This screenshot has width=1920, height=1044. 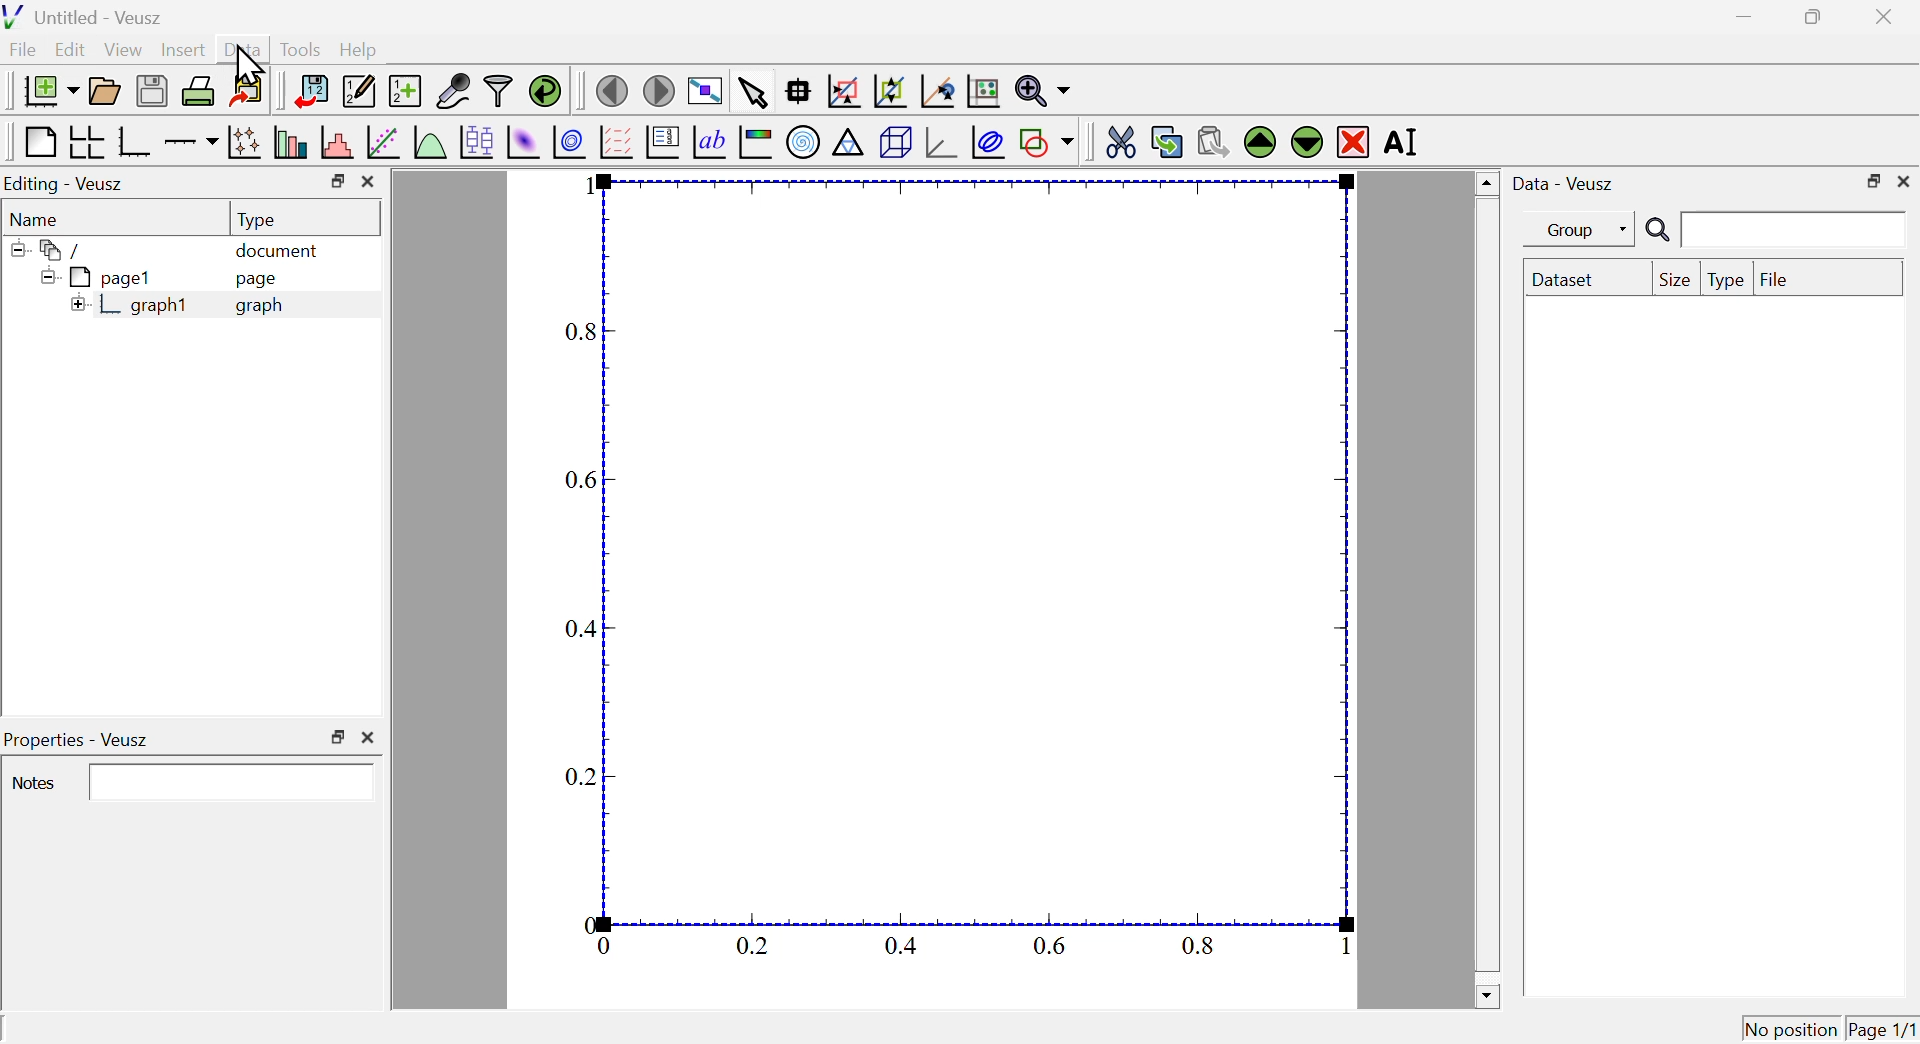 I want to click on zoom out of graph axes, so click(x=891, y=91).